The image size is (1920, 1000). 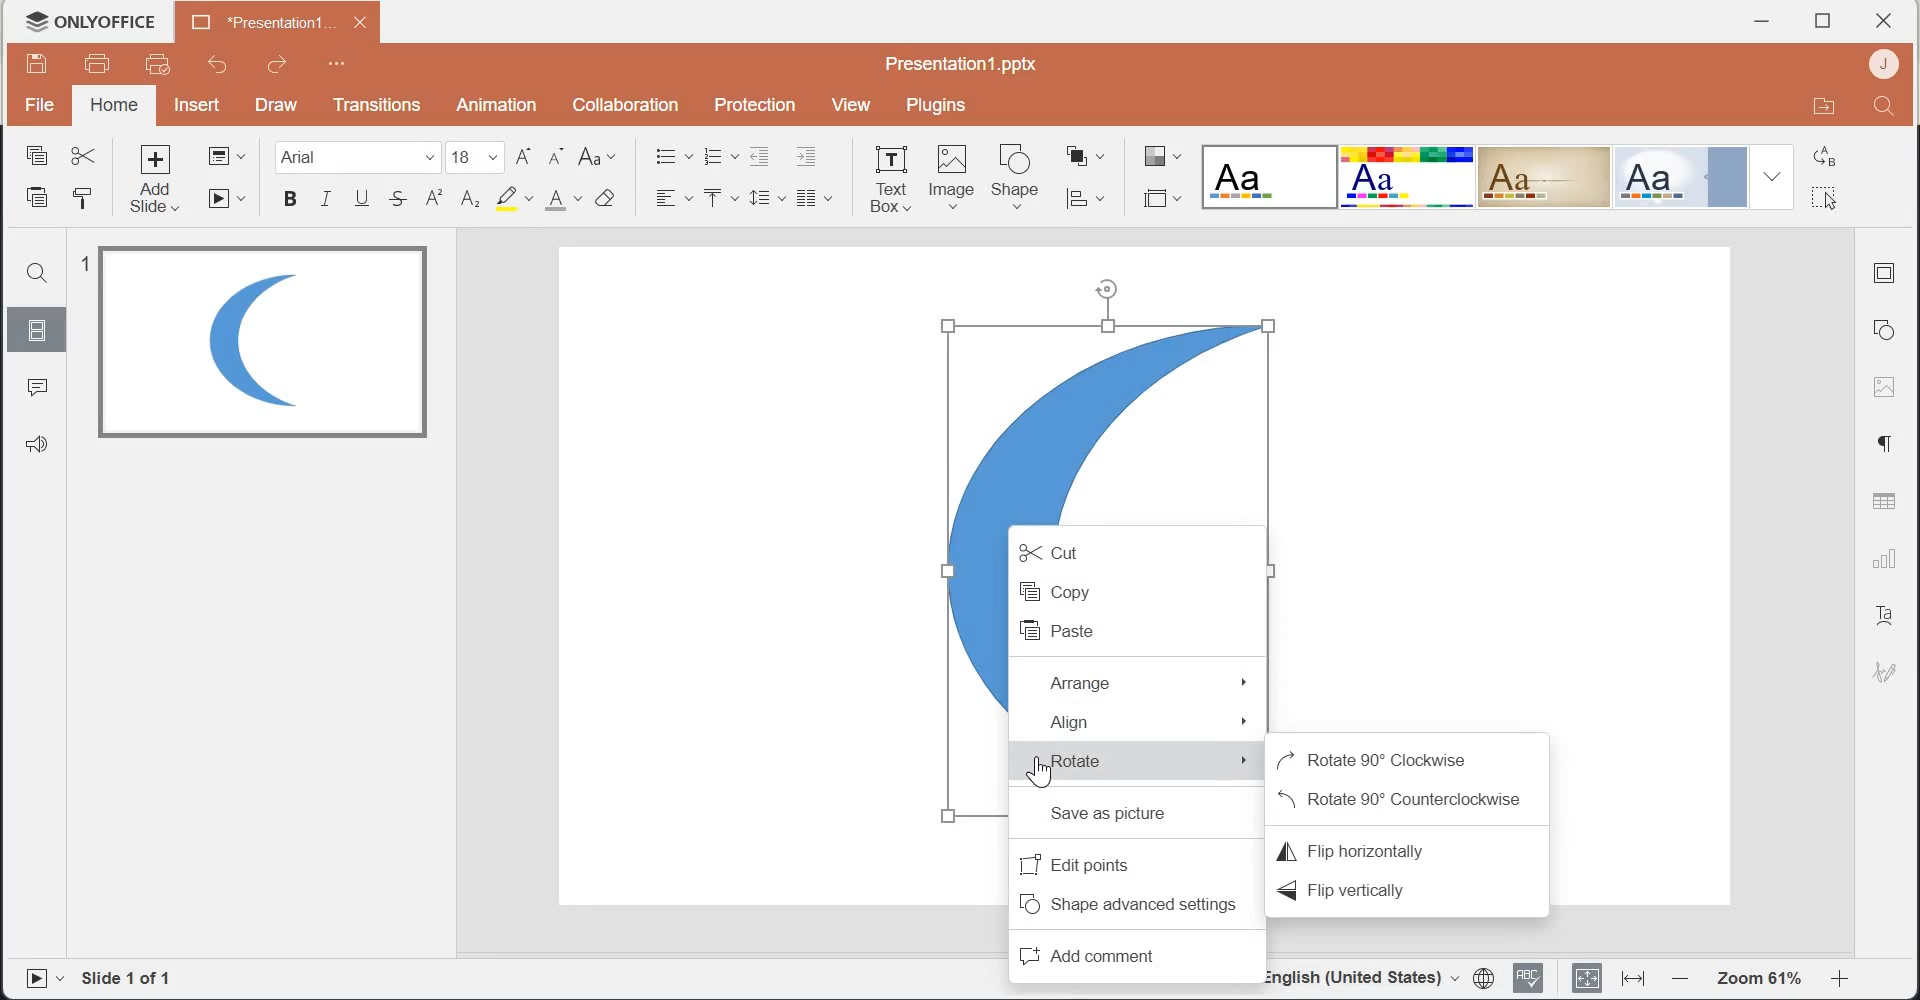 I want to click on Search, so click(x=1883, y=106).